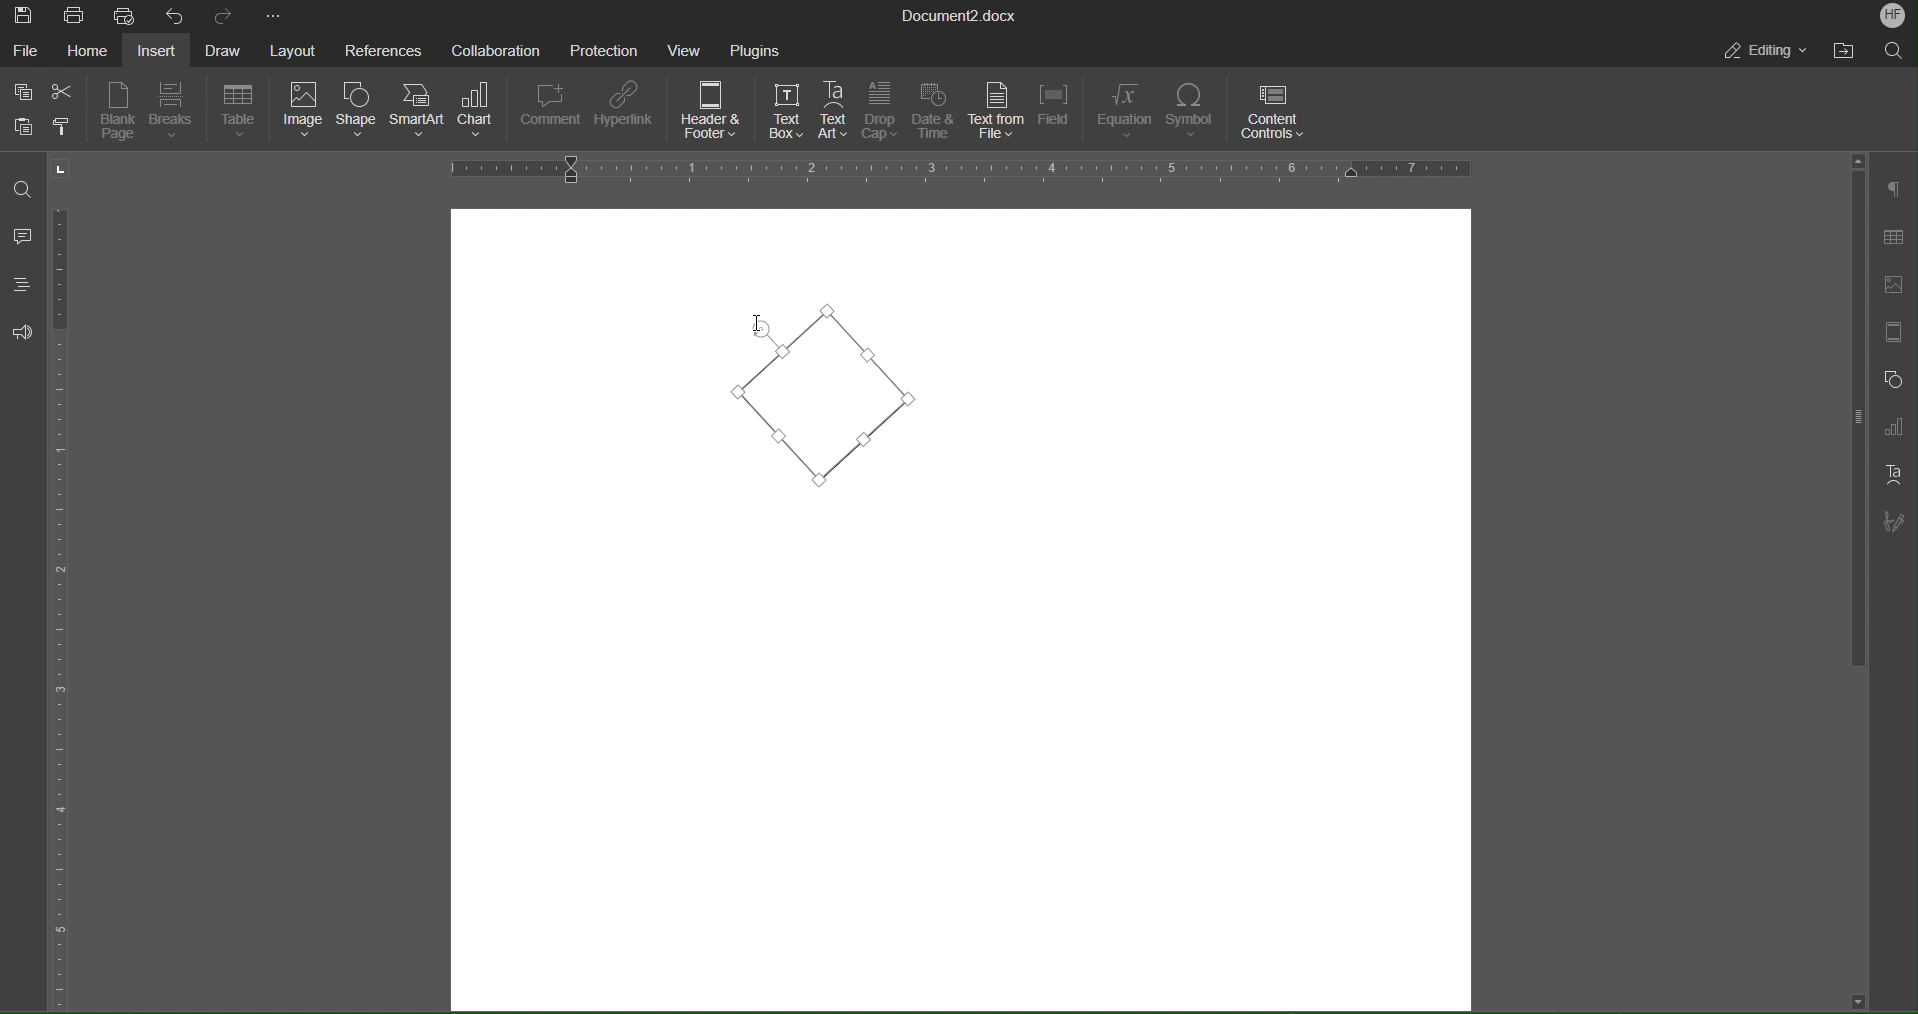 The width and height of the screenshot is (1918, 1014). Describe the element at coordinates (22, 89) in the screenshot. I see `Copy` at that location.